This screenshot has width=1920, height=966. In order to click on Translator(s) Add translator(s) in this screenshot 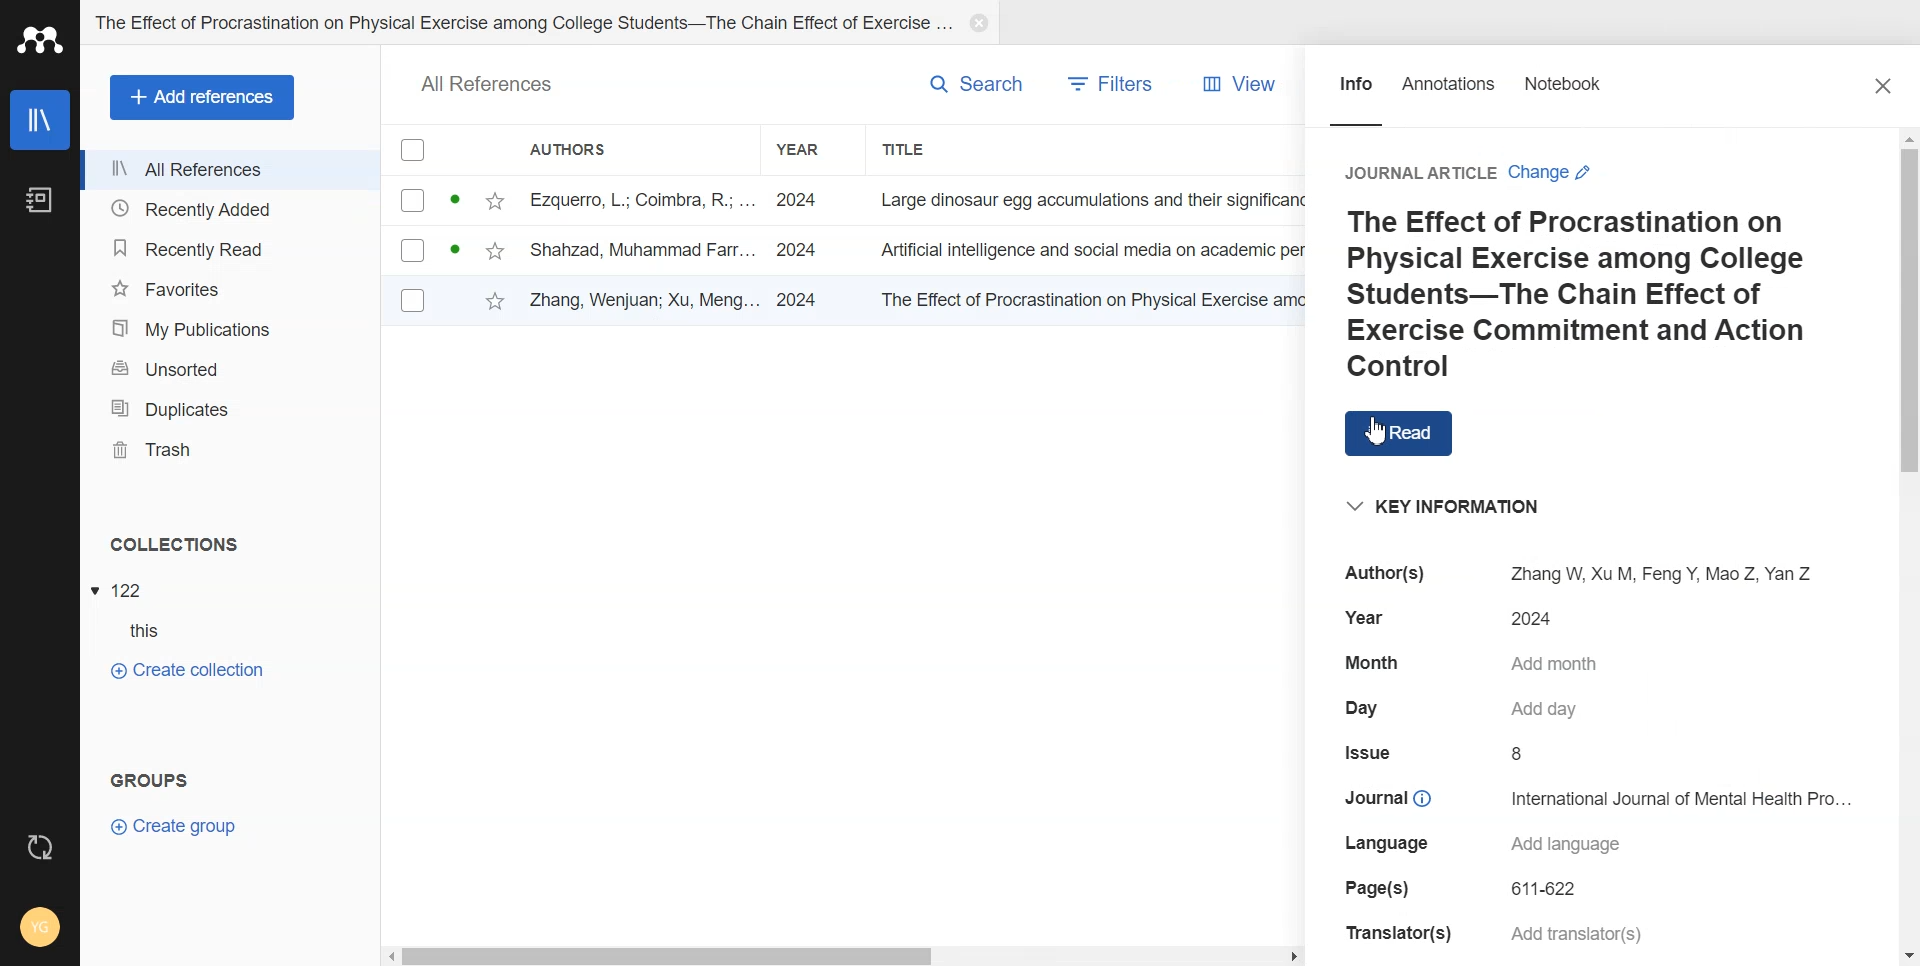, I will do `click(1493, 934)`.